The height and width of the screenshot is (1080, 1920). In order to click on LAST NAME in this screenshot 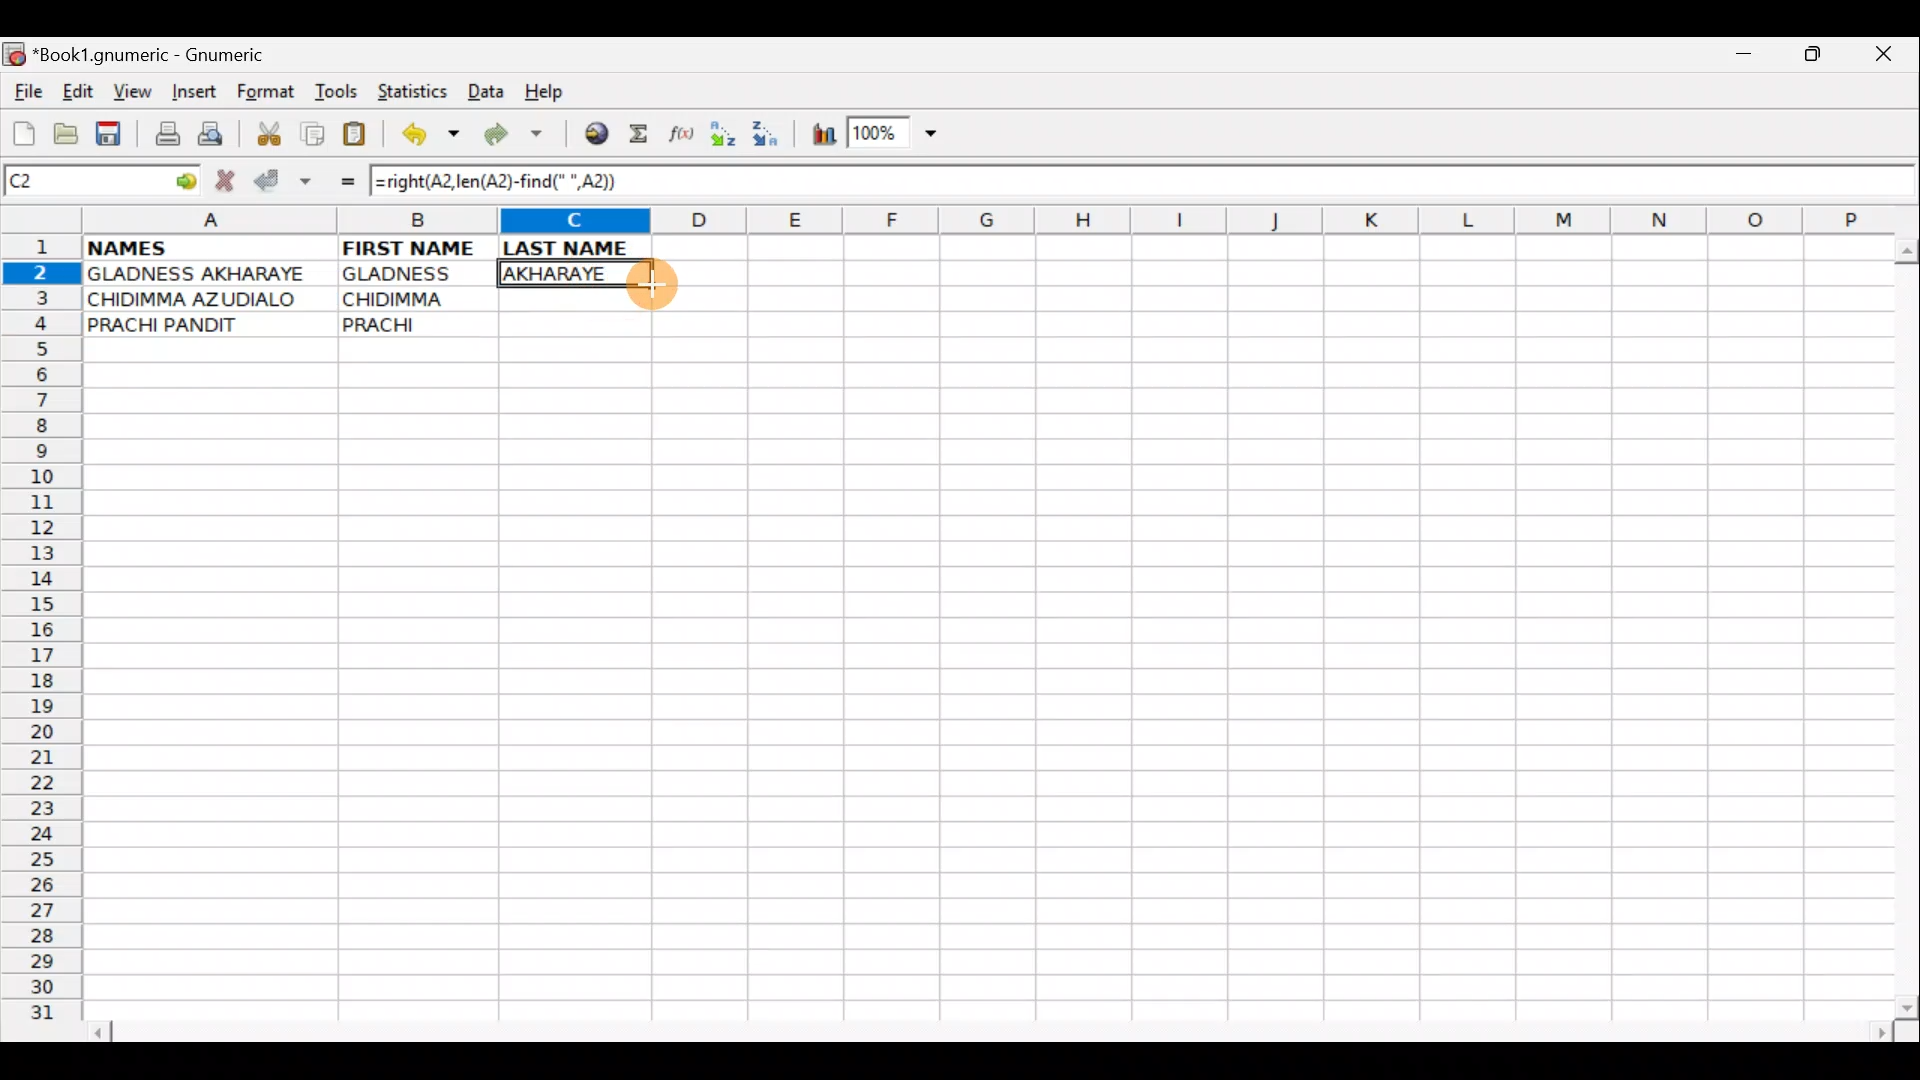, I will do `click(577, 250)`.